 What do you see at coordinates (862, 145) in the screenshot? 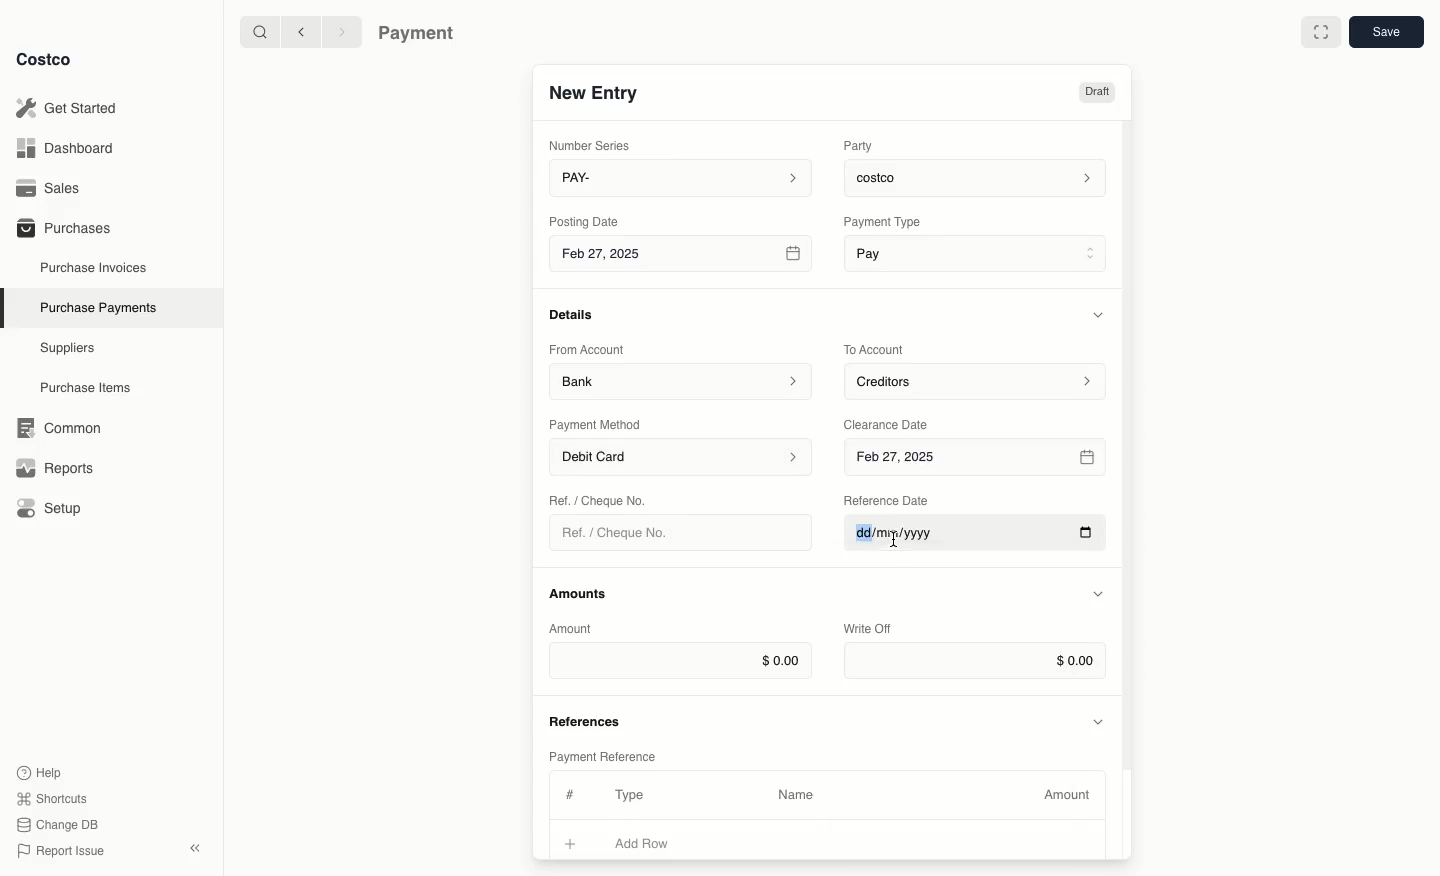
I see `Party` at bounding box center [862, 145].